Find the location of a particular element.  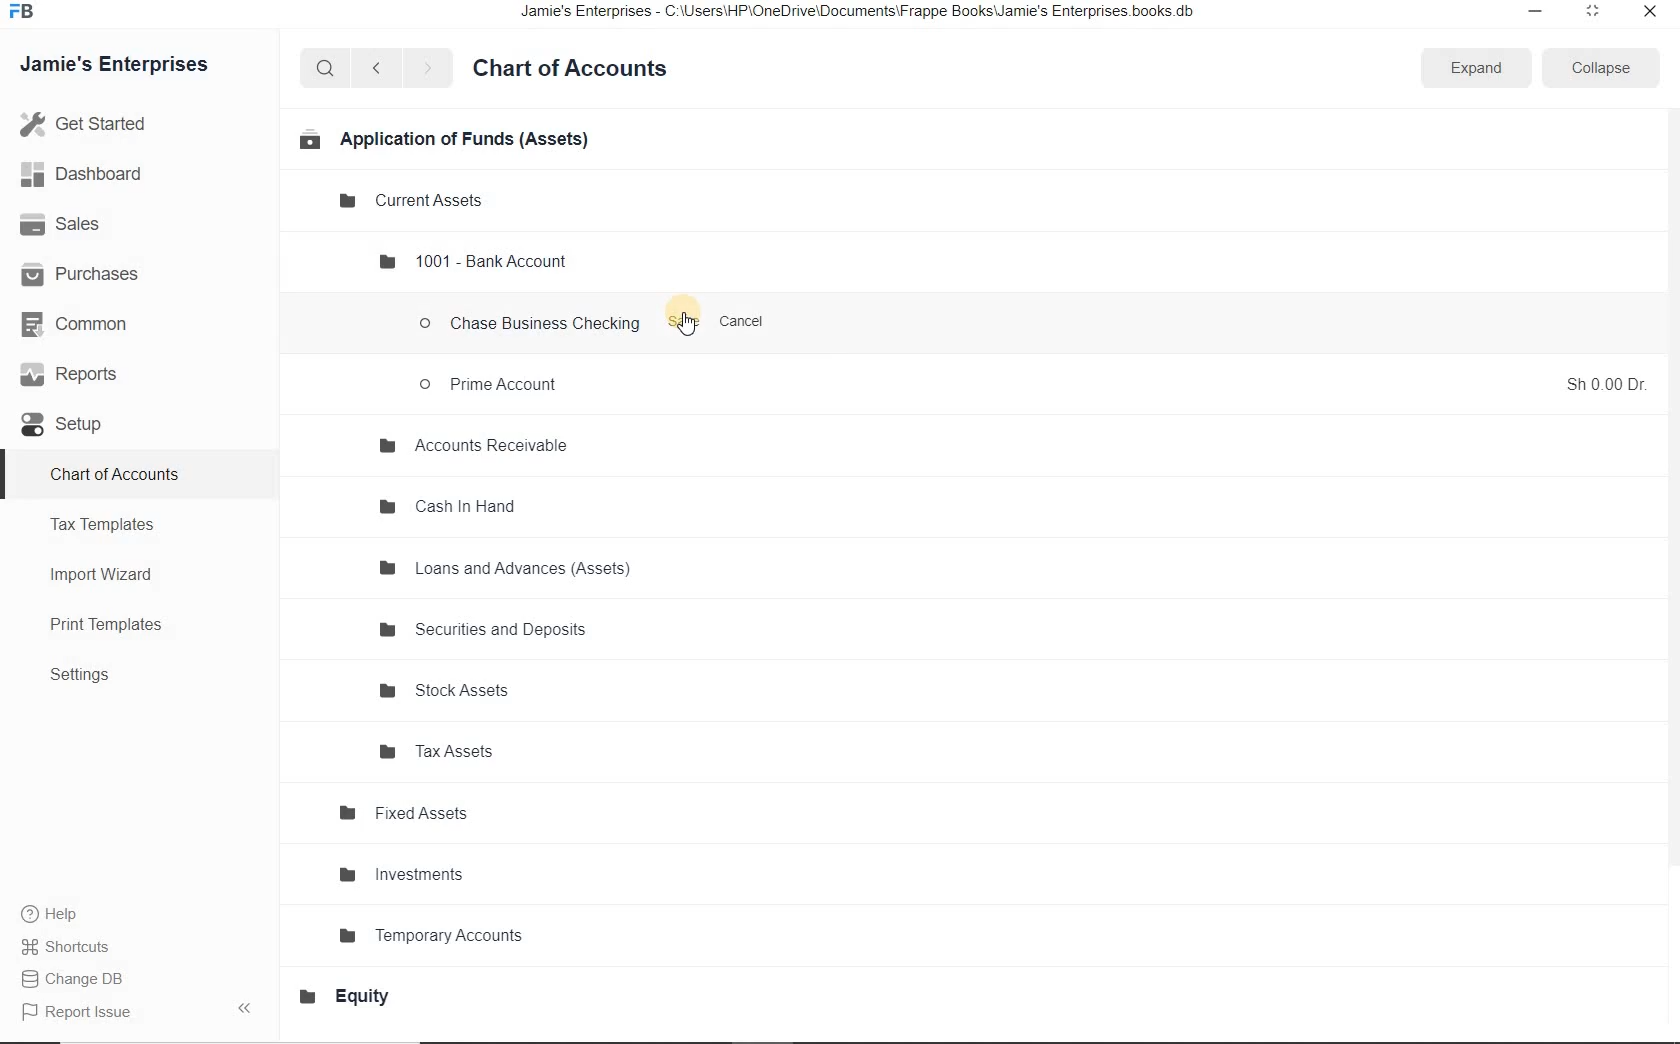

Reports is located at coordinates (89, 377).